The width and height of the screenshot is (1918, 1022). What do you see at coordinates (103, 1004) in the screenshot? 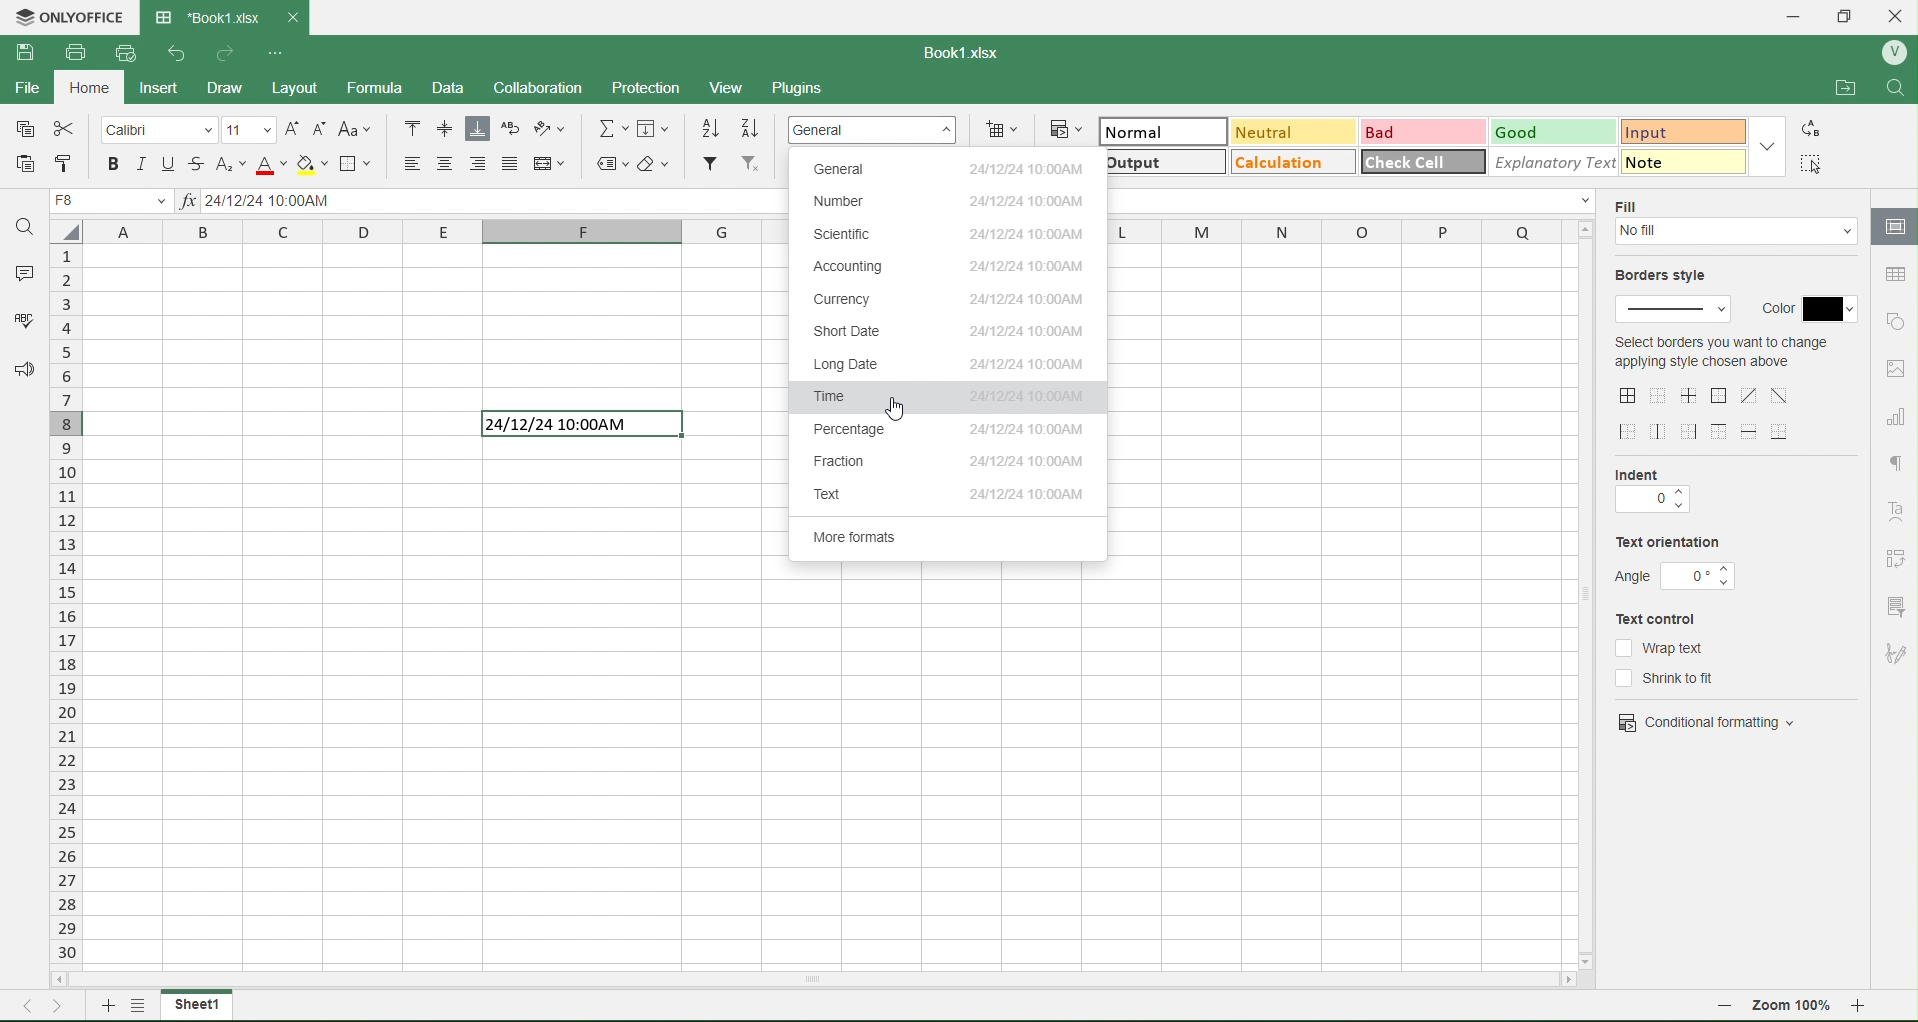
I see `Add` at bounding box center [103, 1004].